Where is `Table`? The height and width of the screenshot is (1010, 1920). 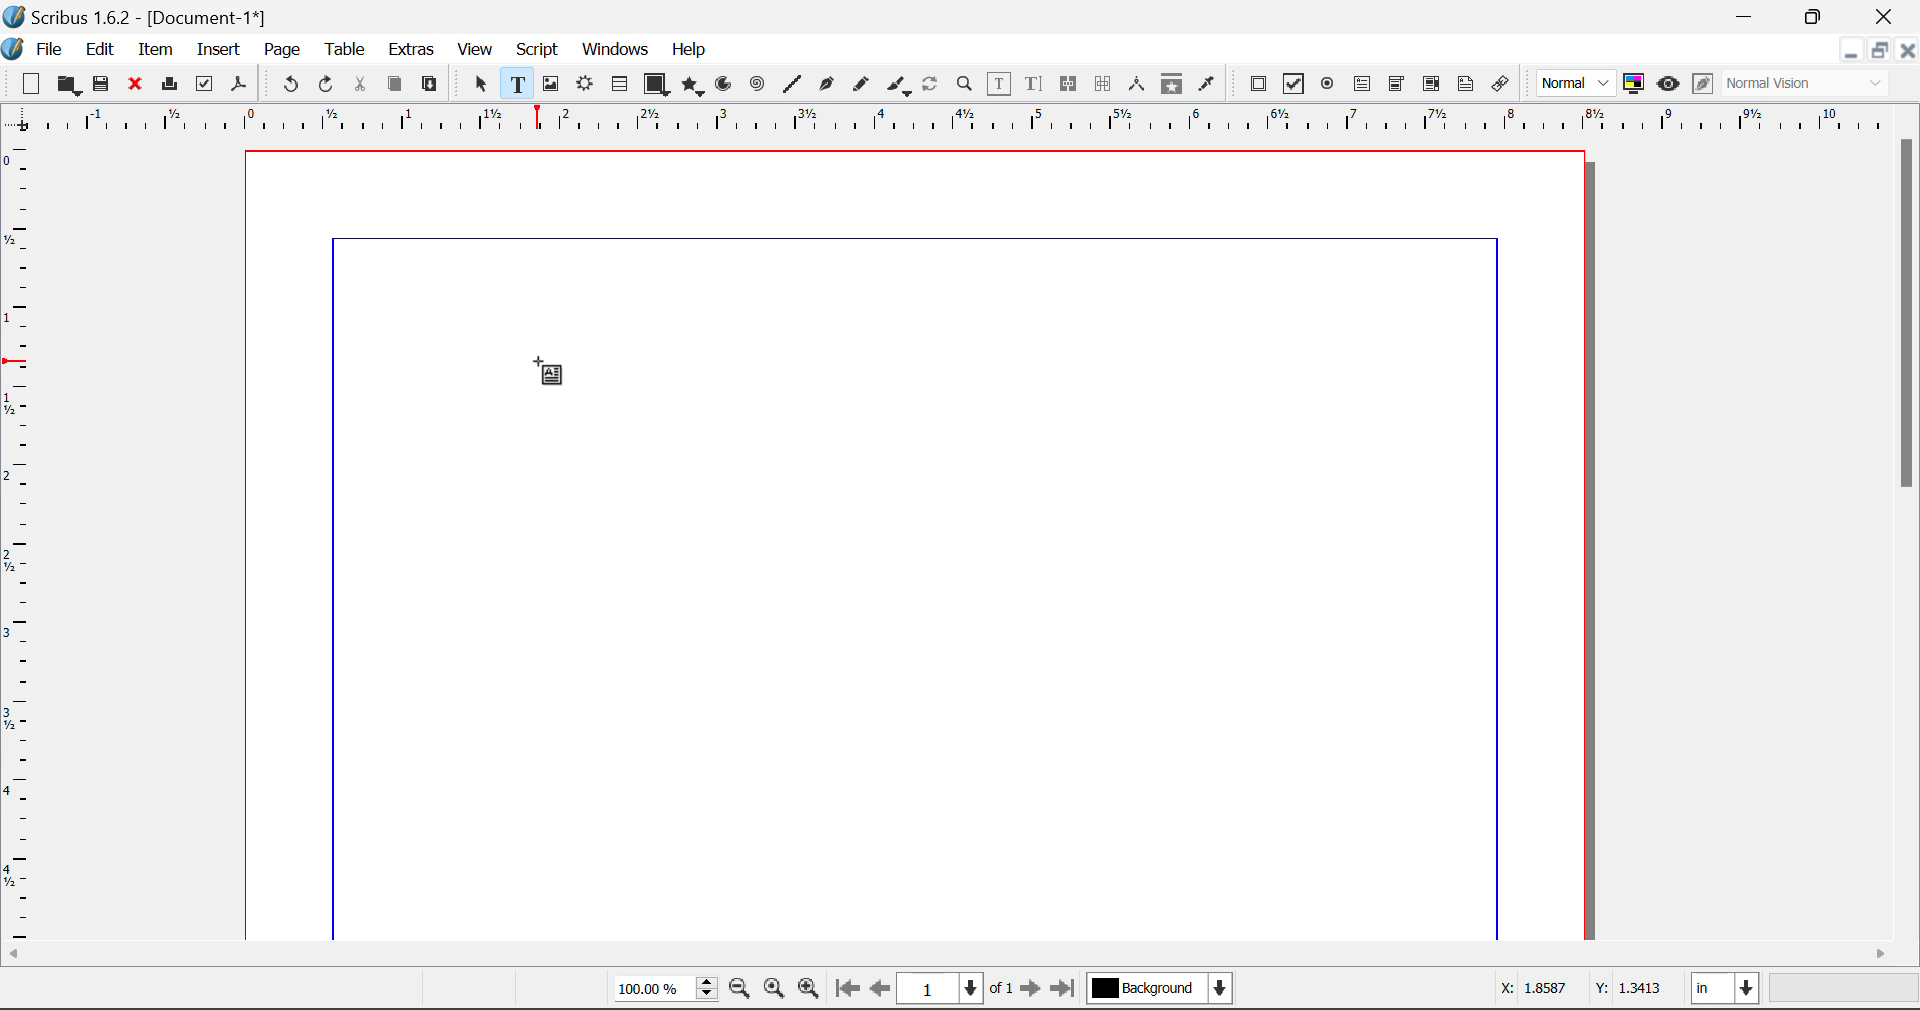 Table is located at coordinates (344, 48).